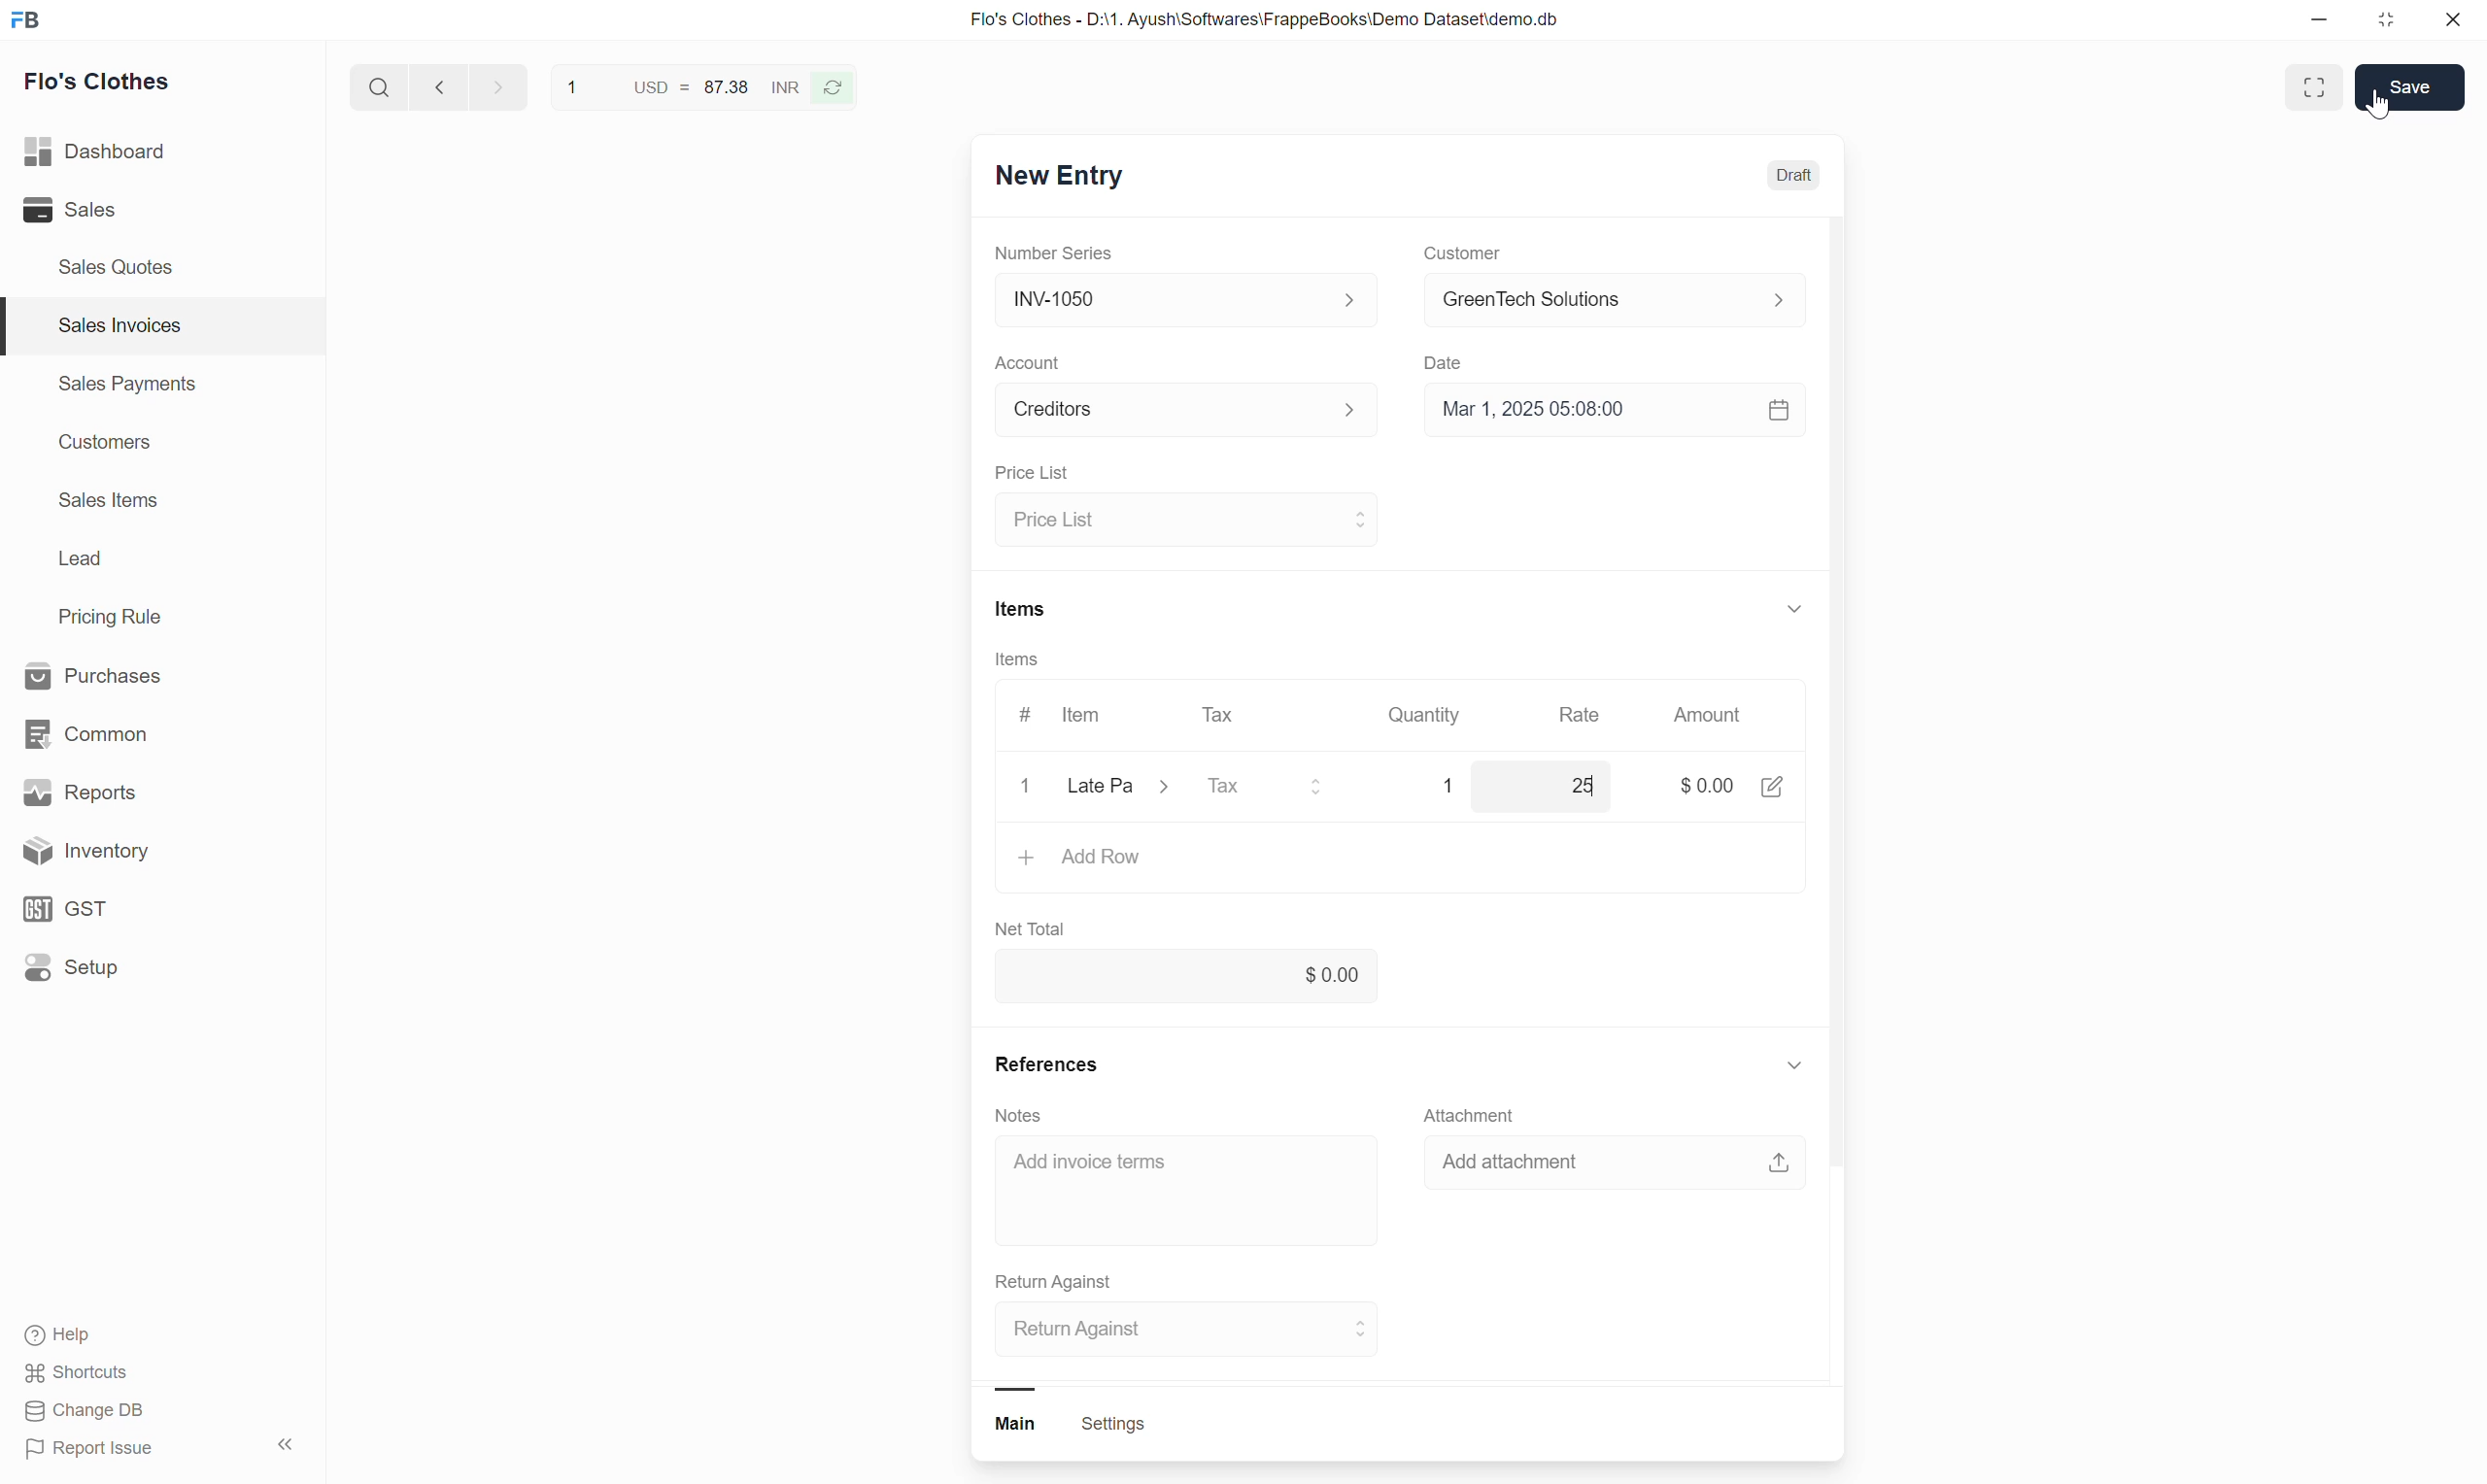 This screenshot has height=1484, width=2487. I want to click on Select Account, so click(1177, 416).